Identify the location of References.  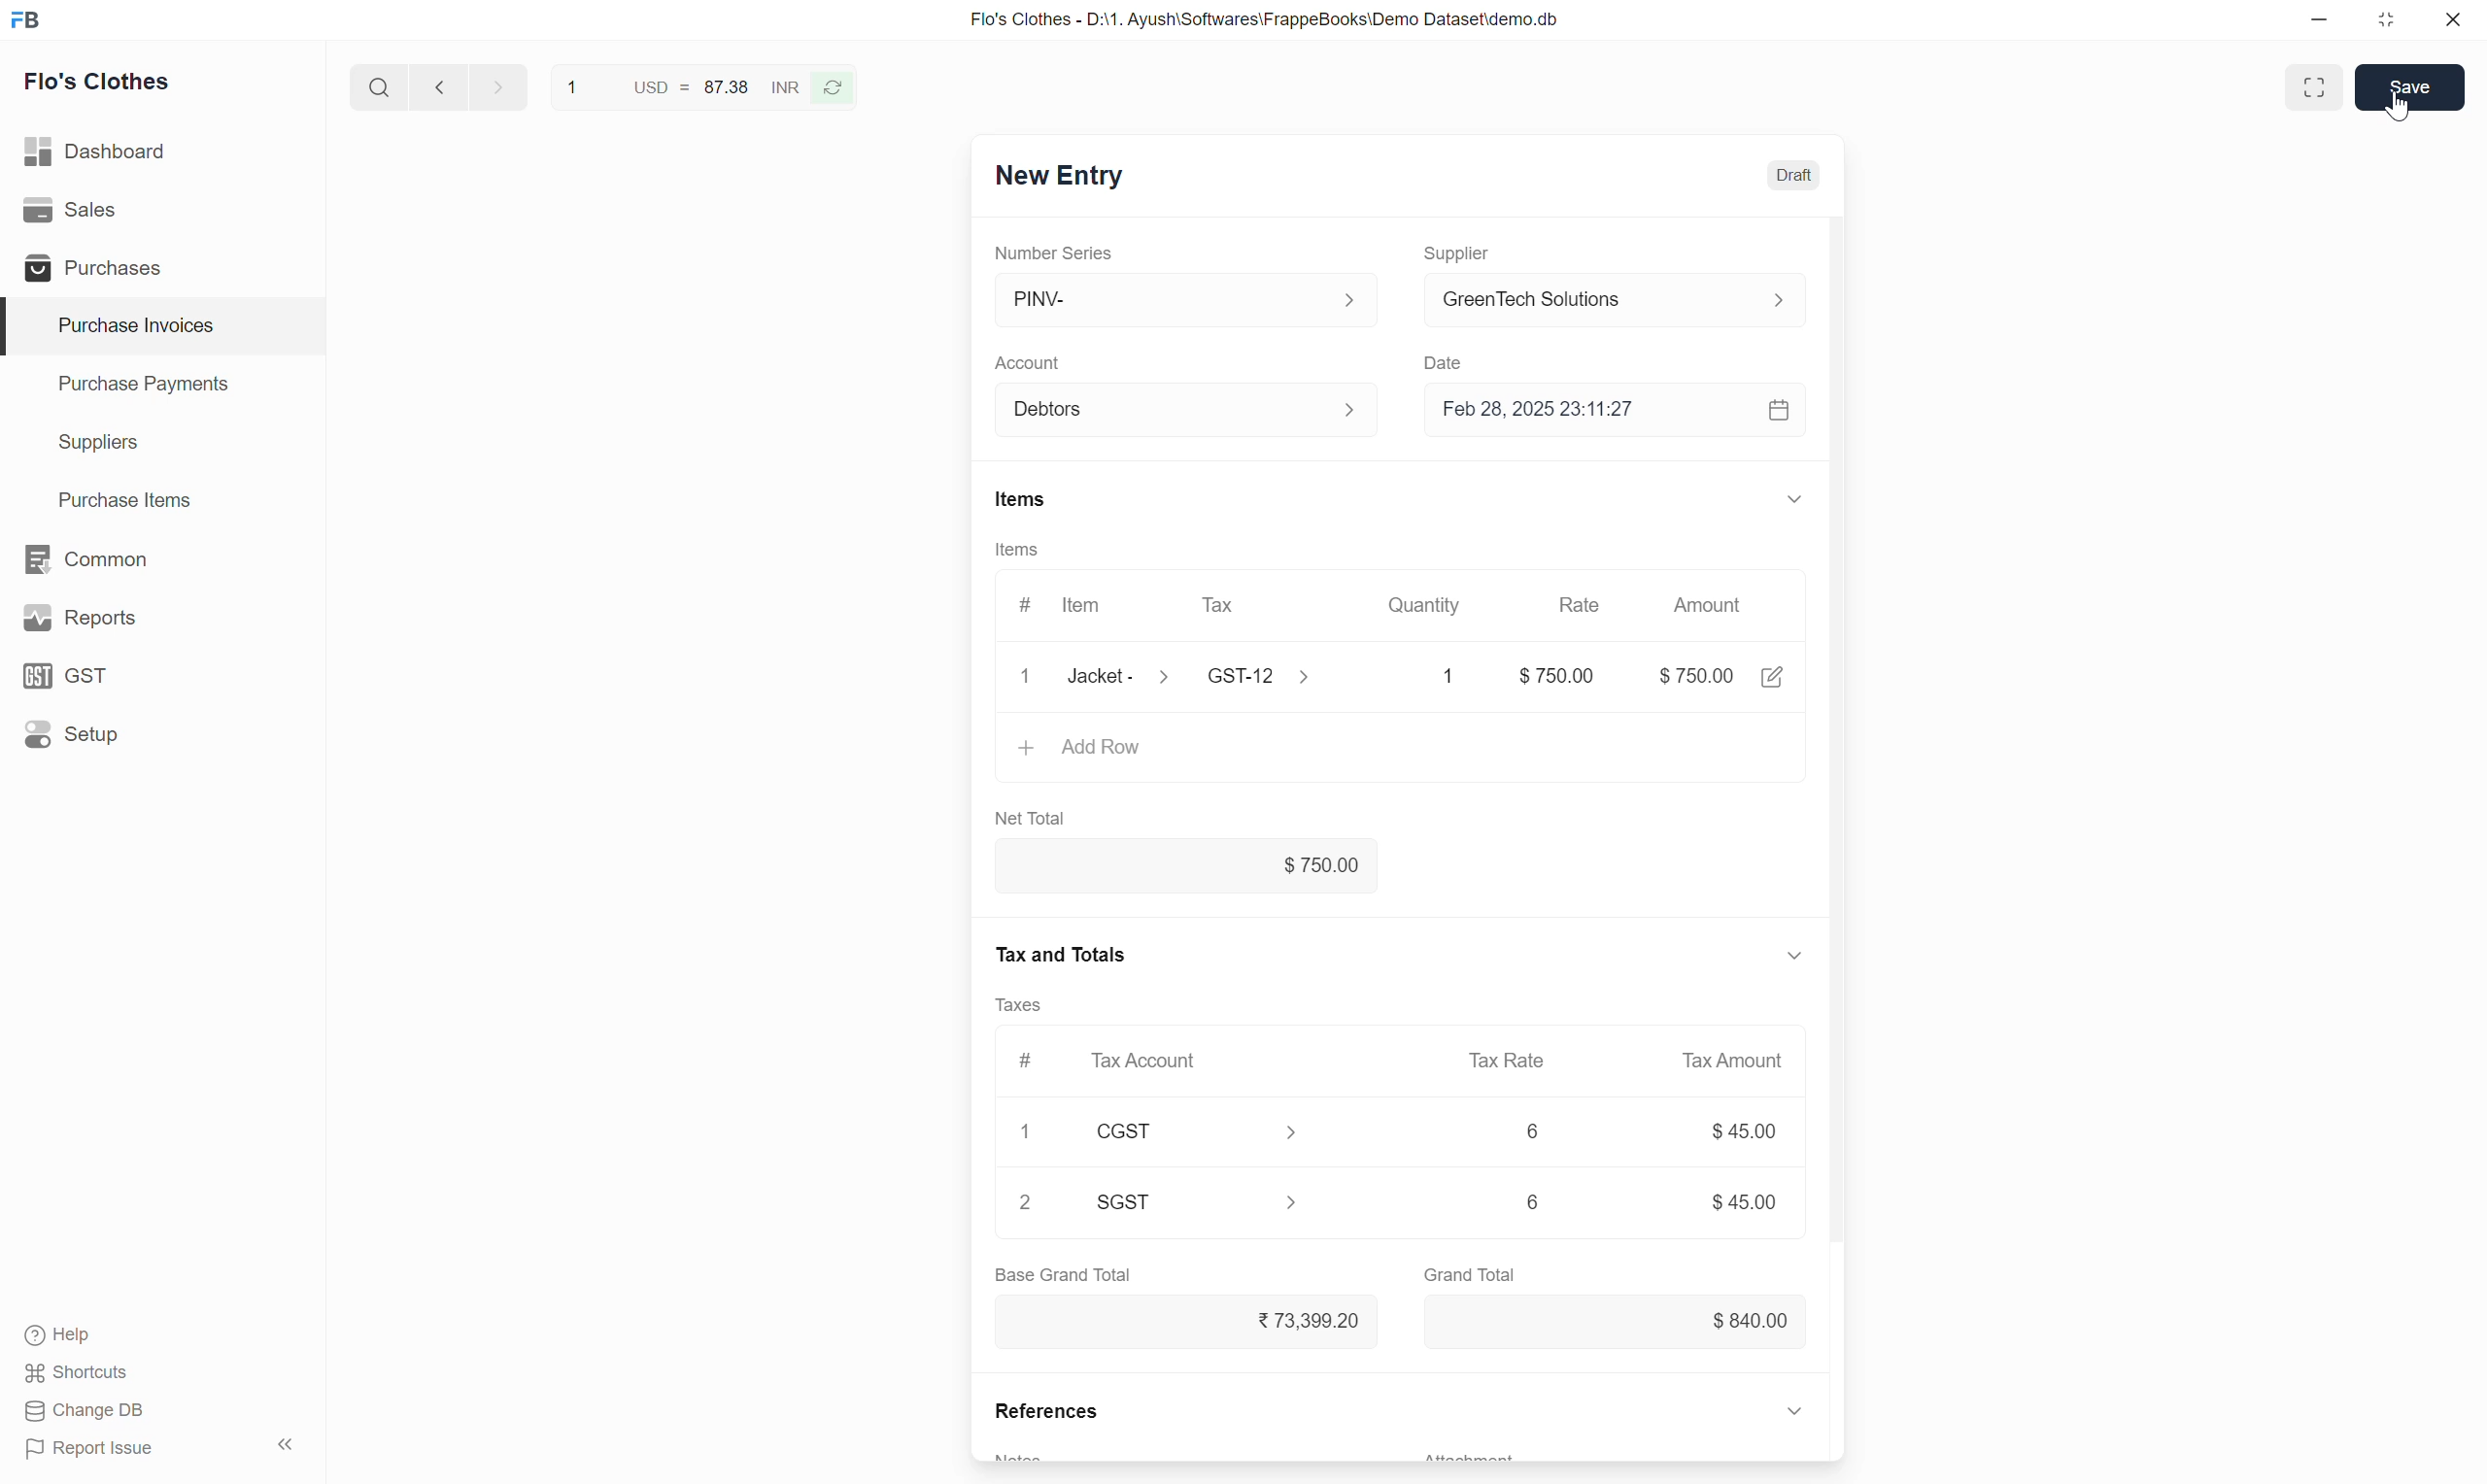
(1046, 1410).